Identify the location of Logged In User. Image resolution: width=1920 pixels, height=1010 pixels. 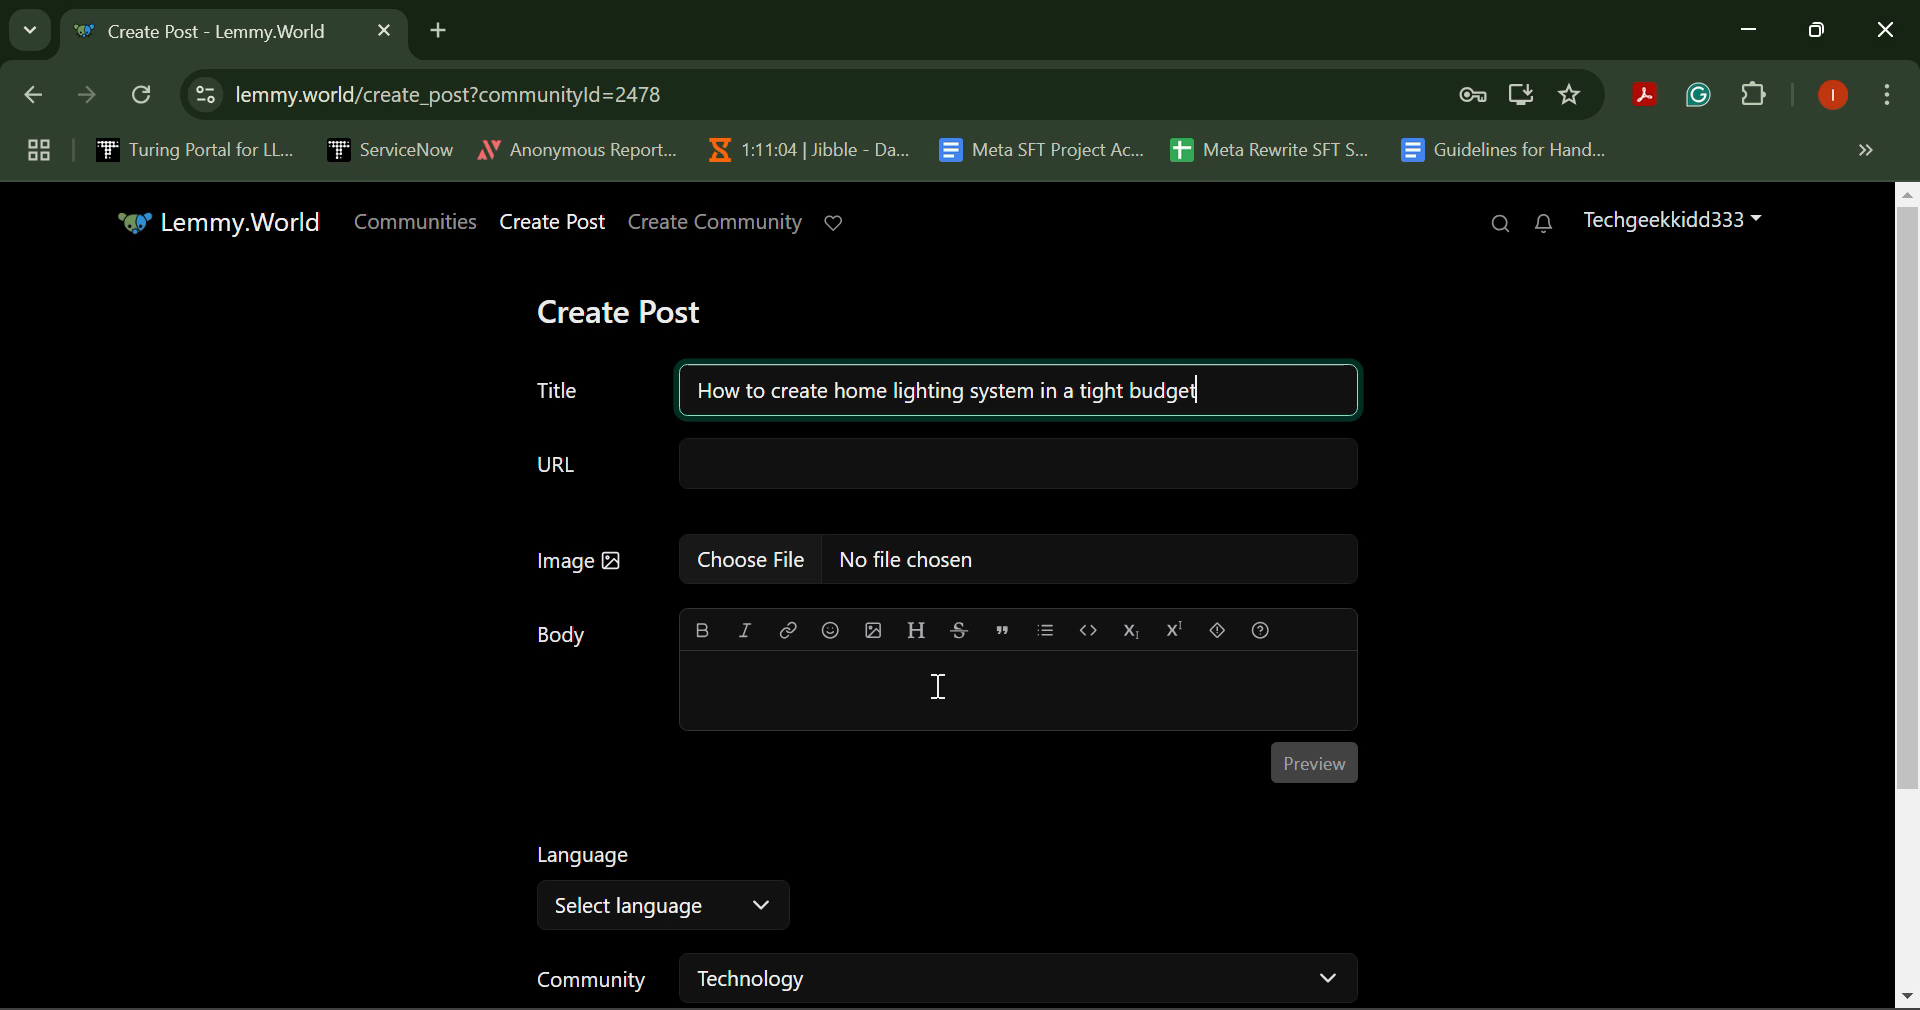
(1829, 97).